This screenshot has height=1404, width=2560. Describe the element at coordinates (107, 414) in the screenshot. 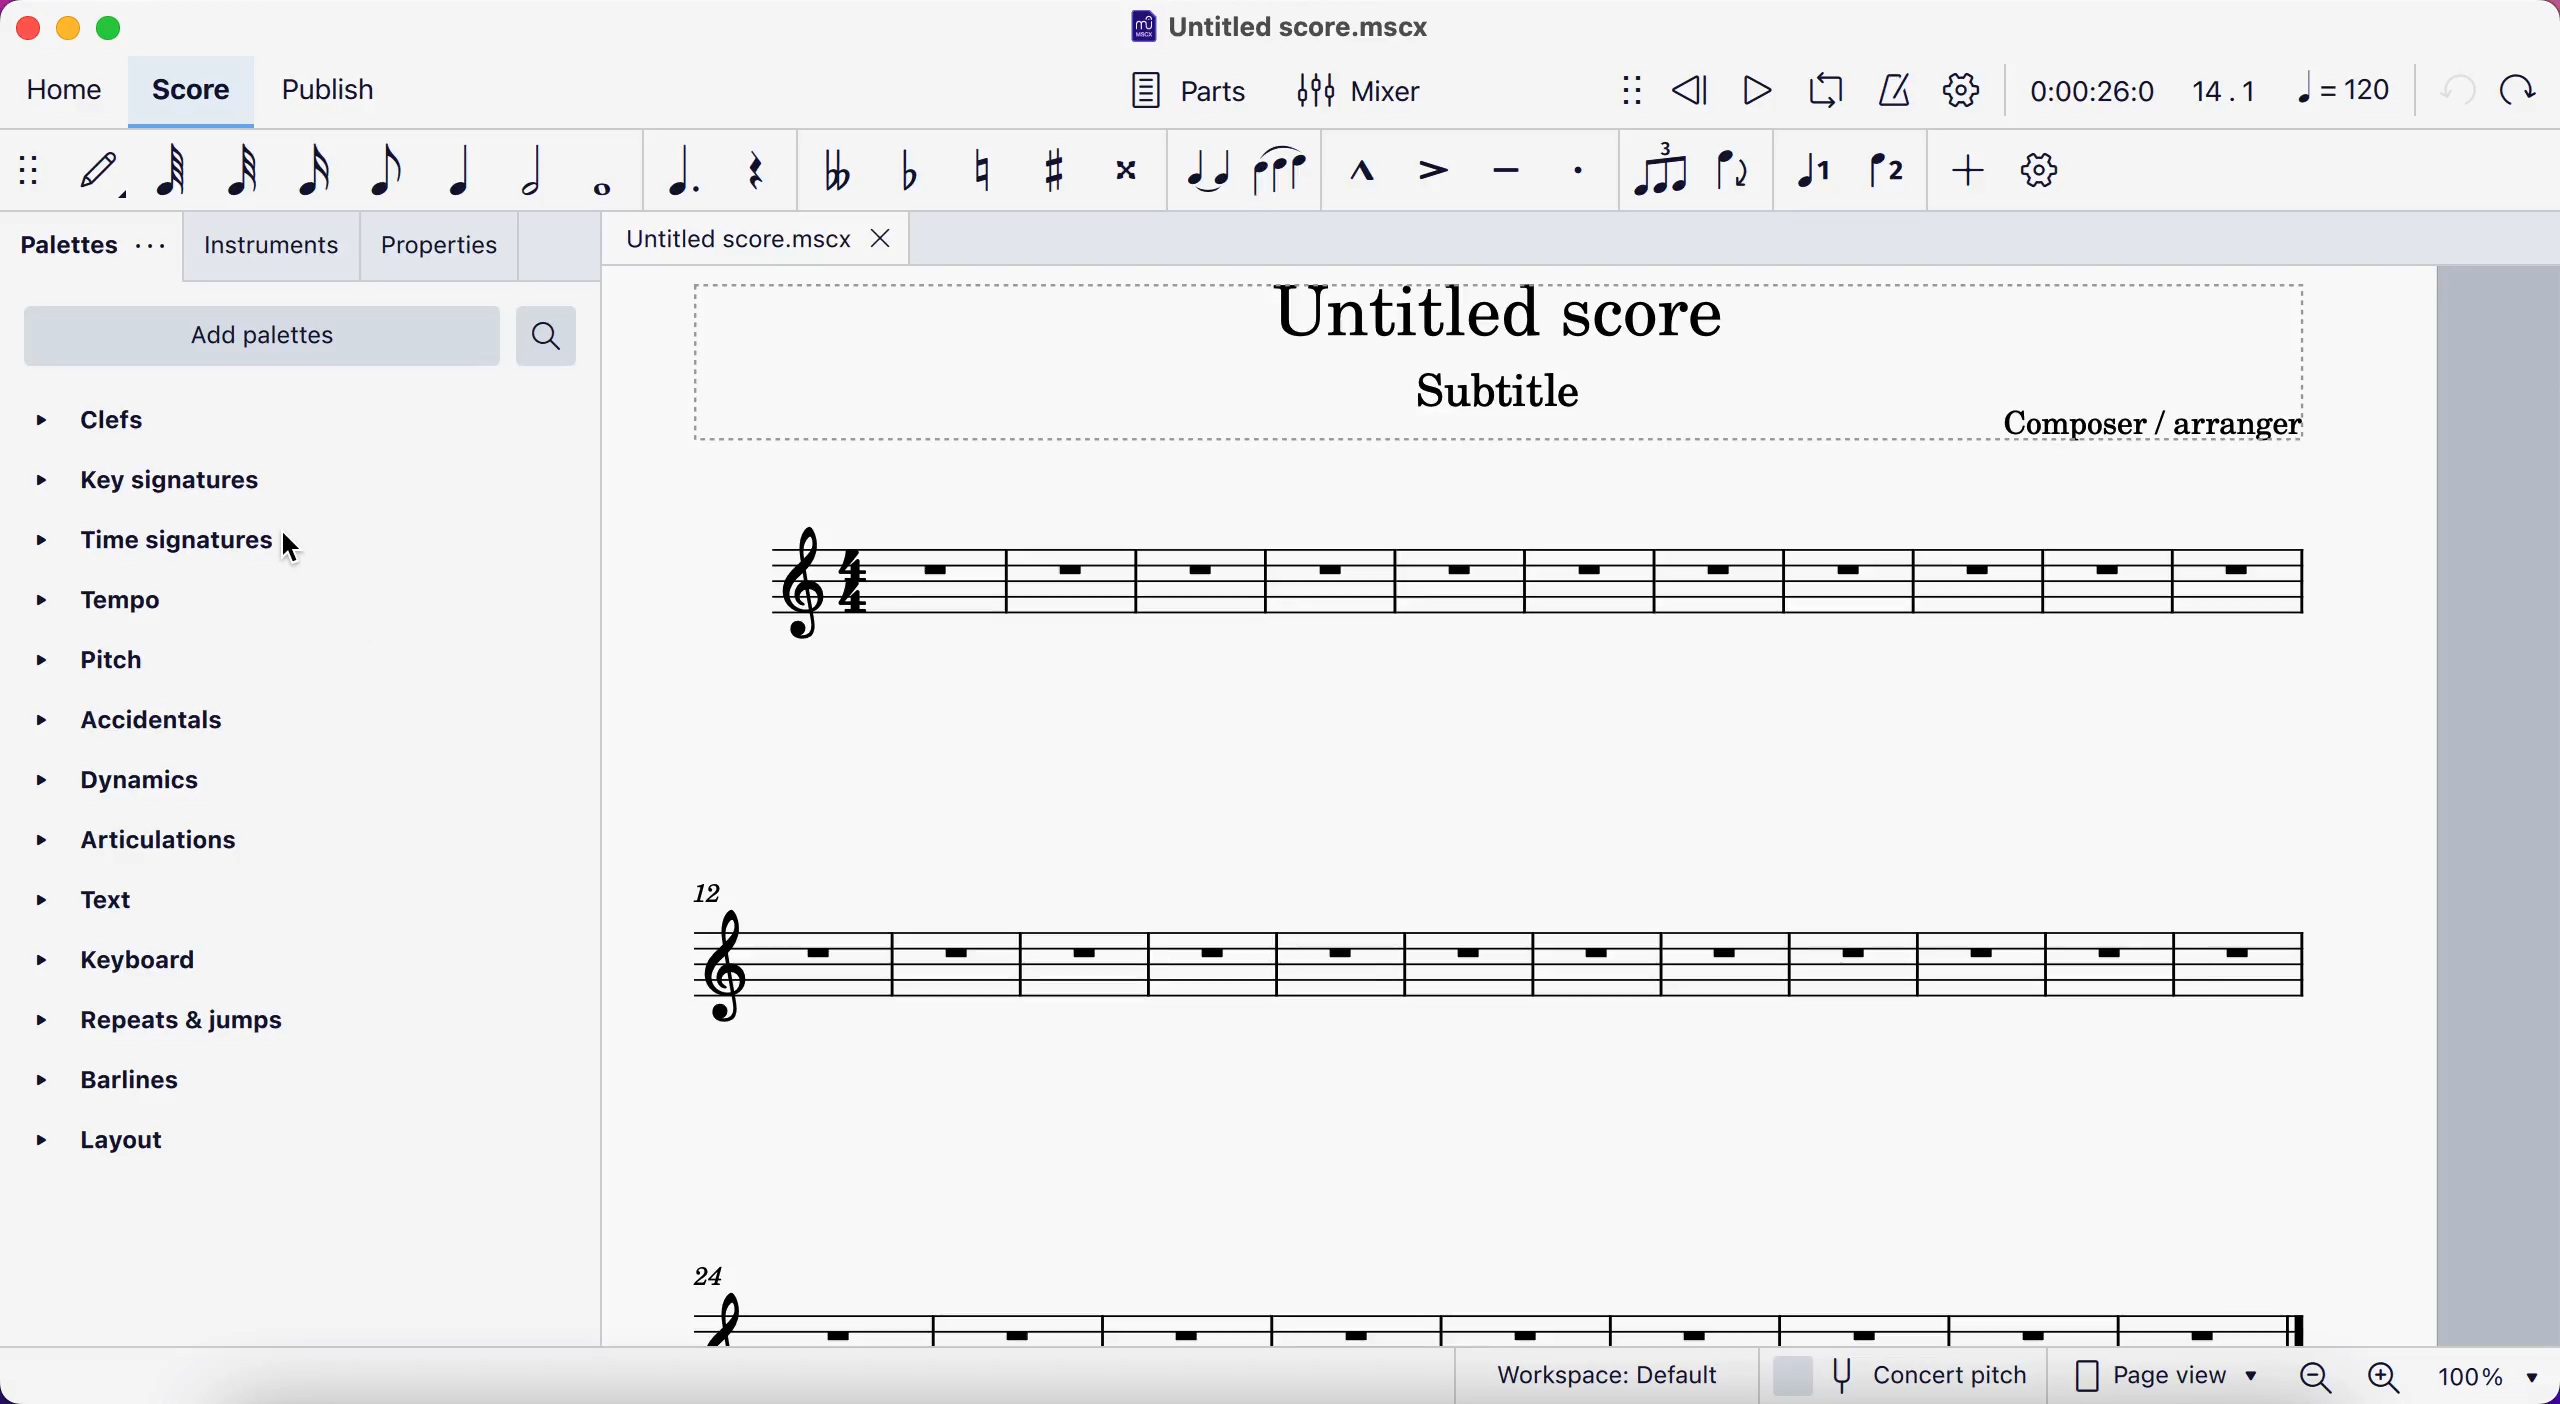

I see `clefs` at that location.